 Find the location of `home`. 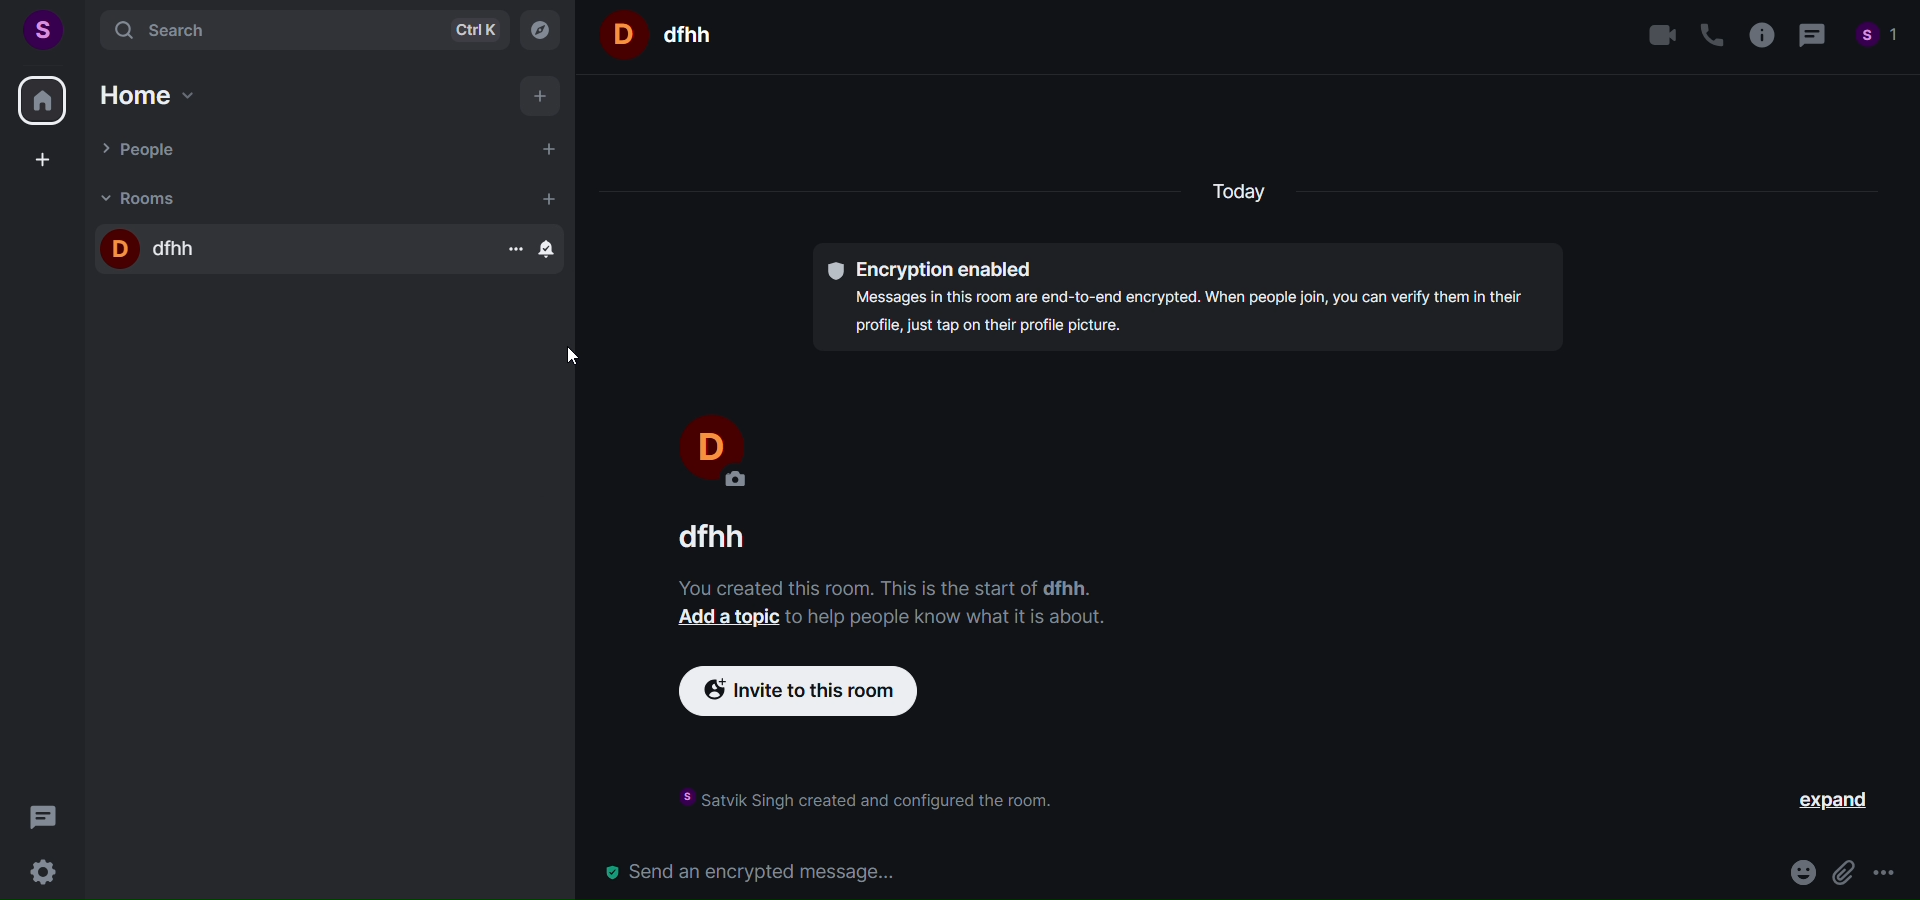

home is located at coordinates (41, 103).